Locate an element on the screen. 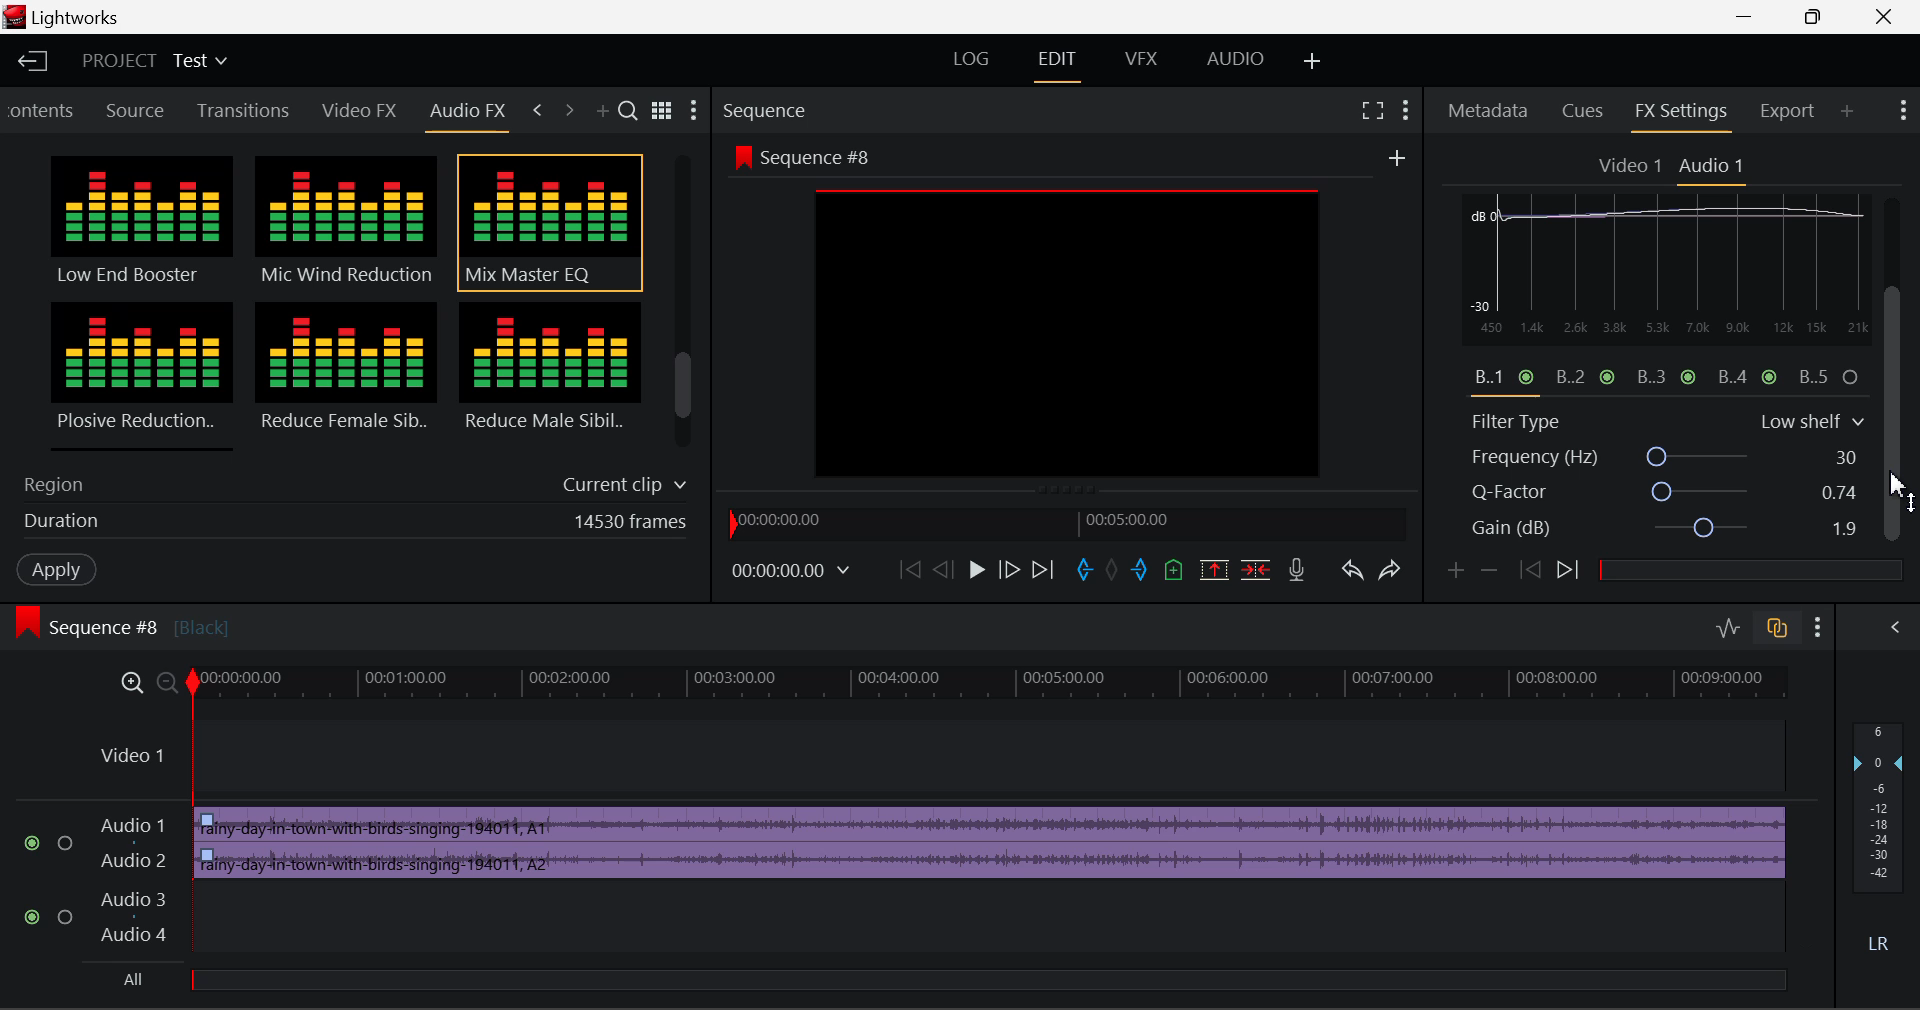 This screenshot has width=1920, height=1010. Search is located at coordinates (631, 112).